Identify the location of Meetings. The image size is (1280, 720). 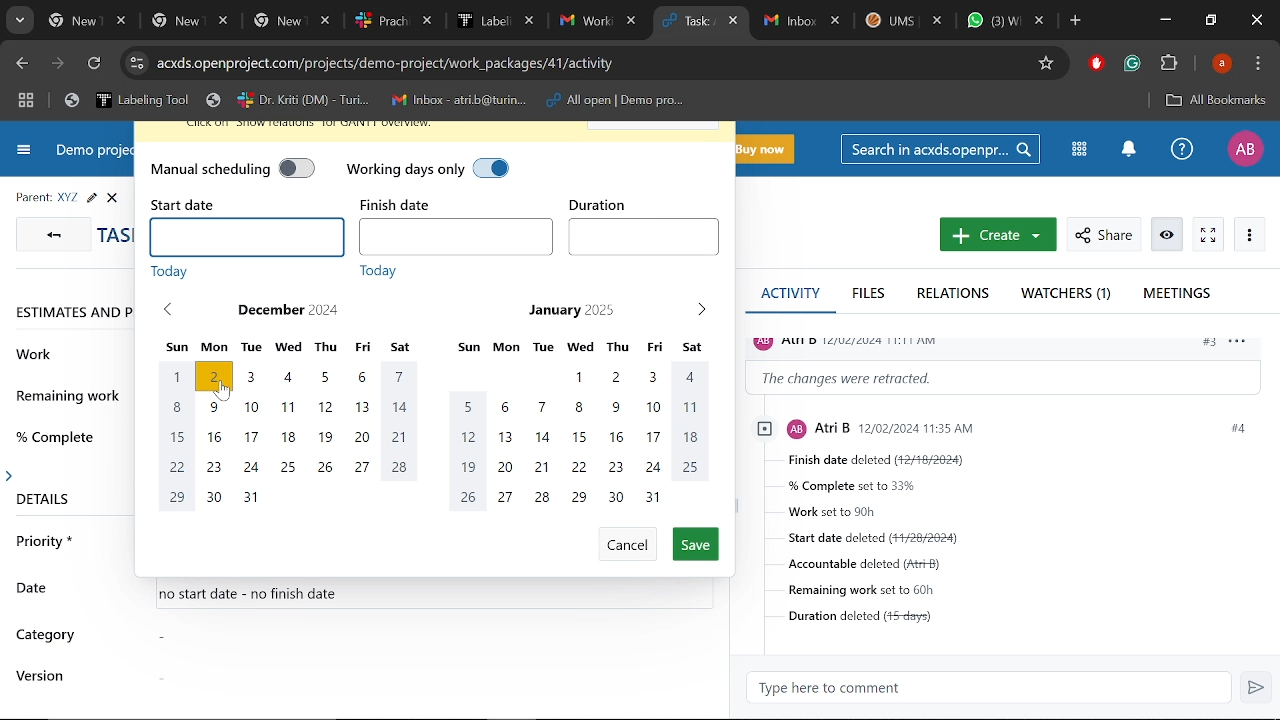
(1179, 296).